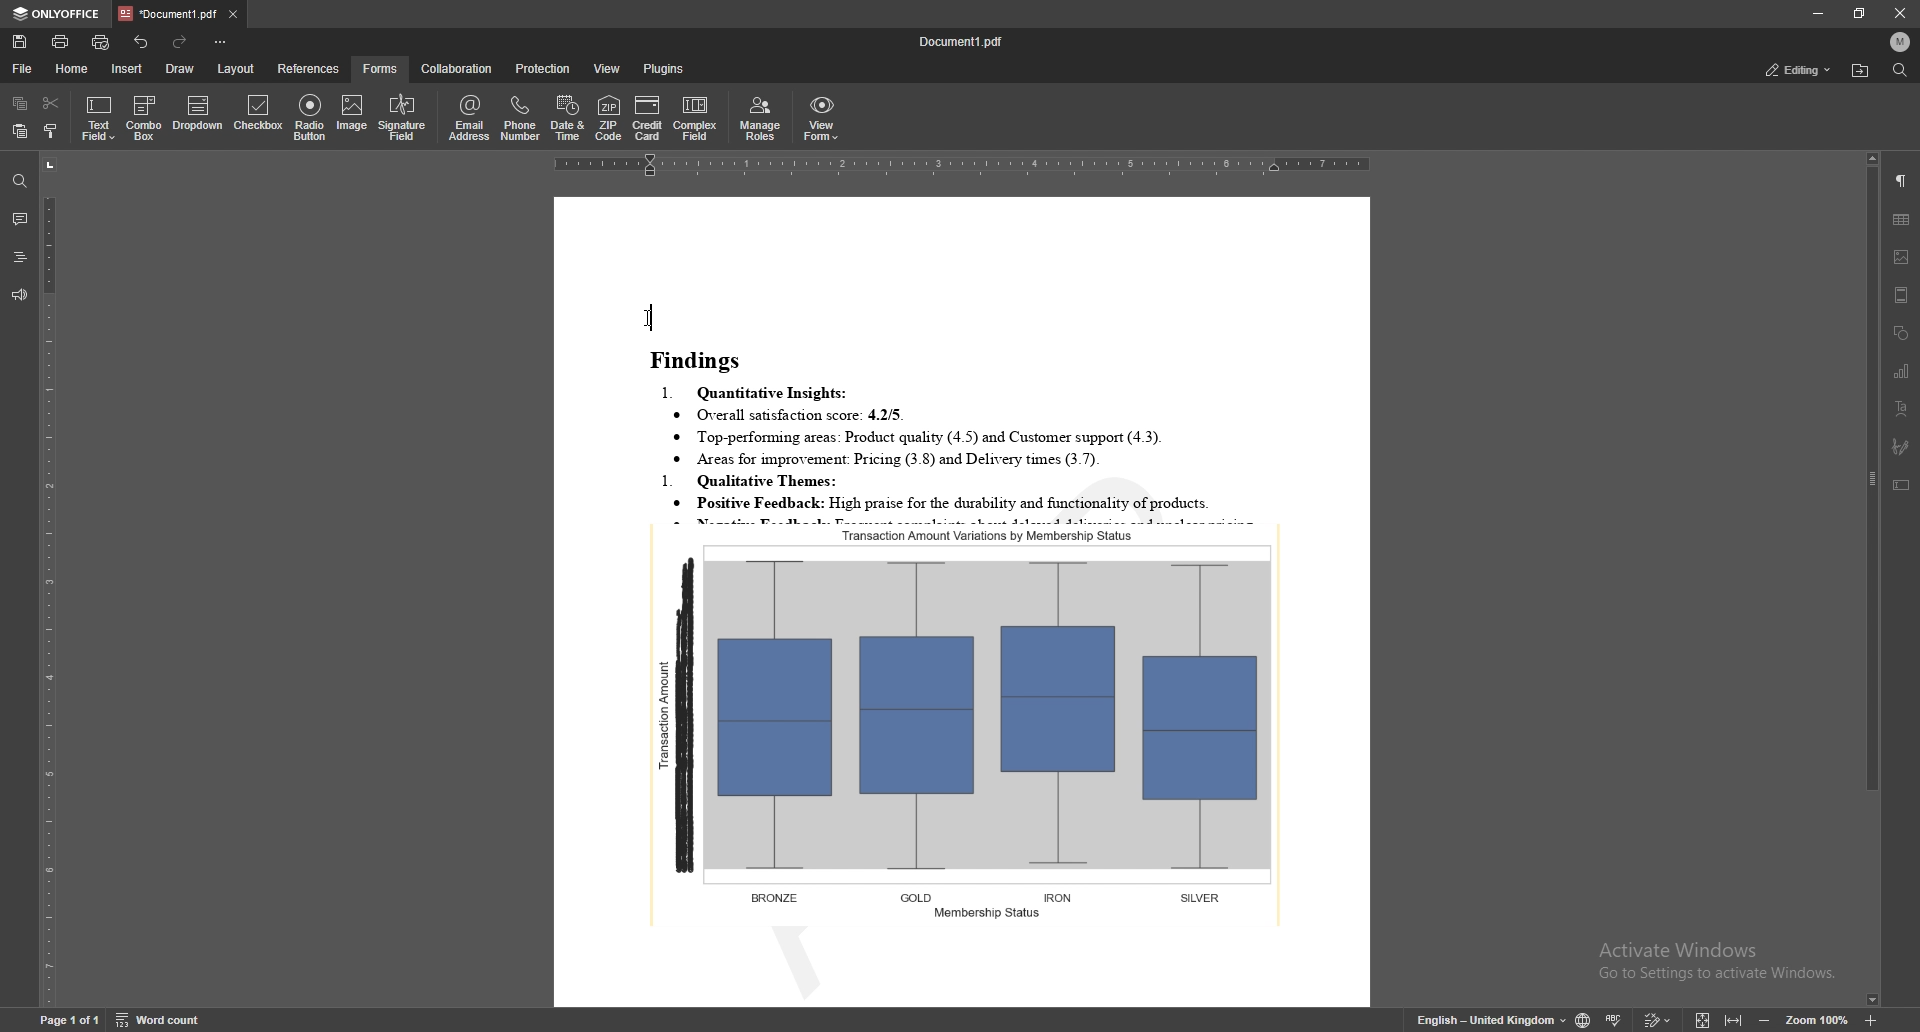 The image size is (1920, 1032). I want to click on text art, so click(1901, 409).